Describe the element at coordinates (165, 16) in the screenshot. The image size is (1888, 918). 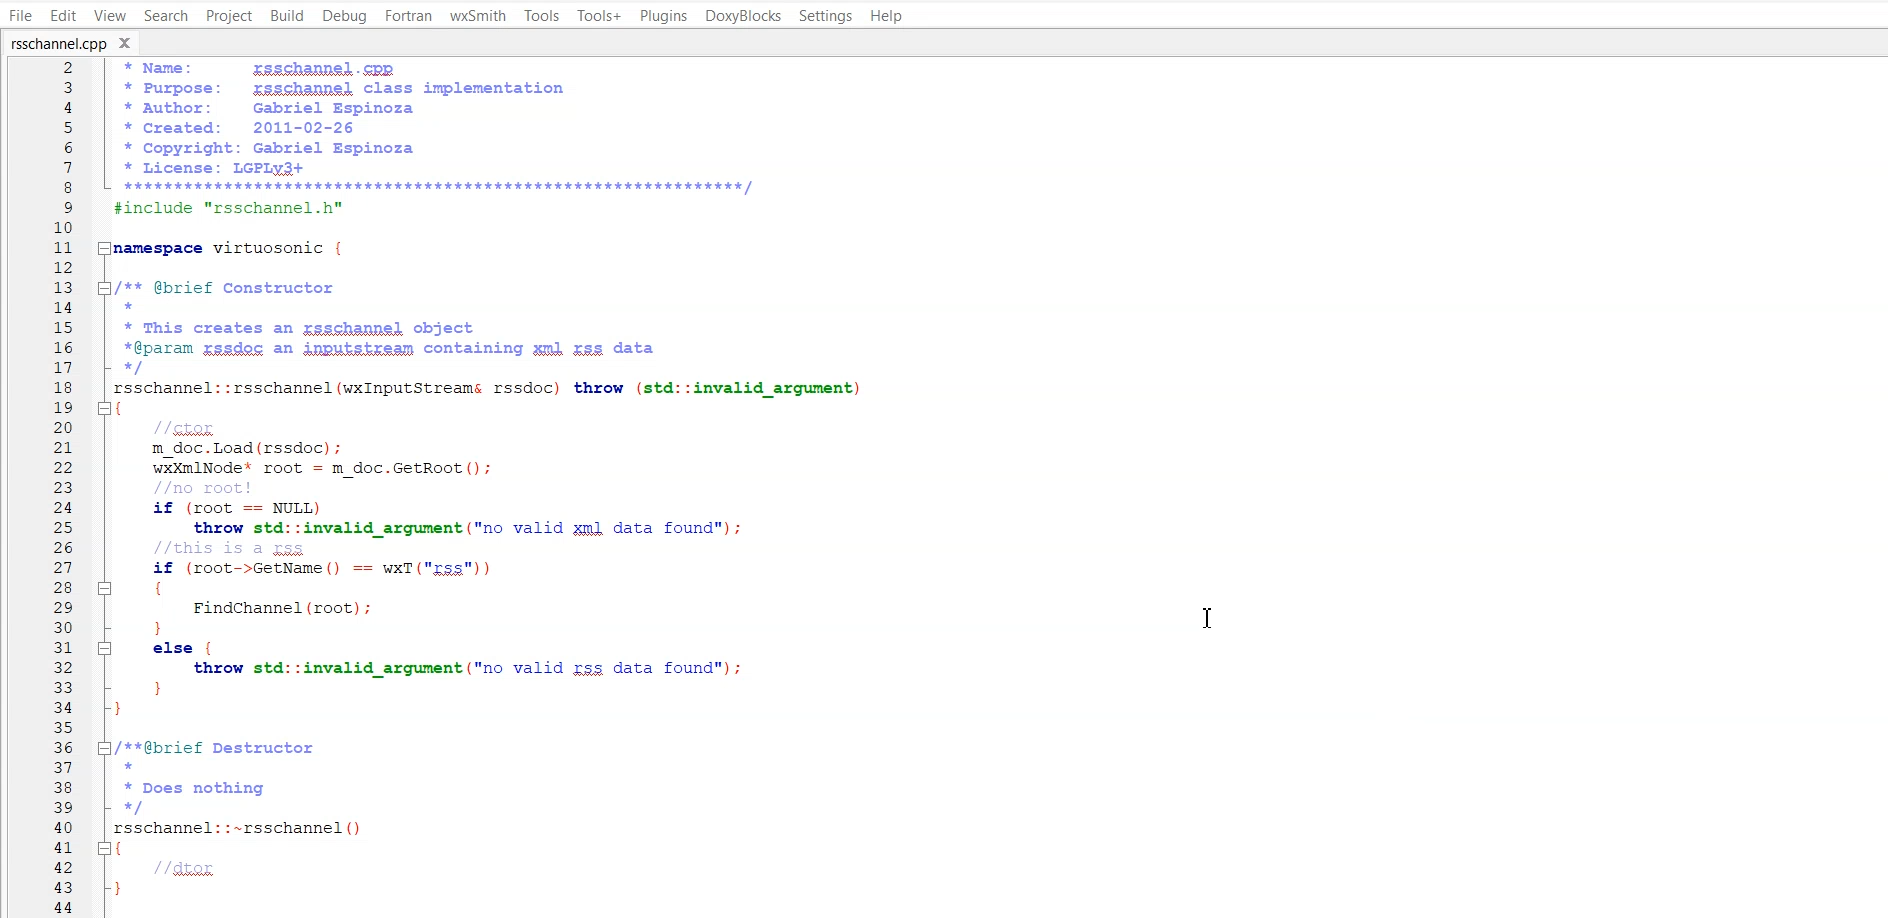
I see `Search` at that location.